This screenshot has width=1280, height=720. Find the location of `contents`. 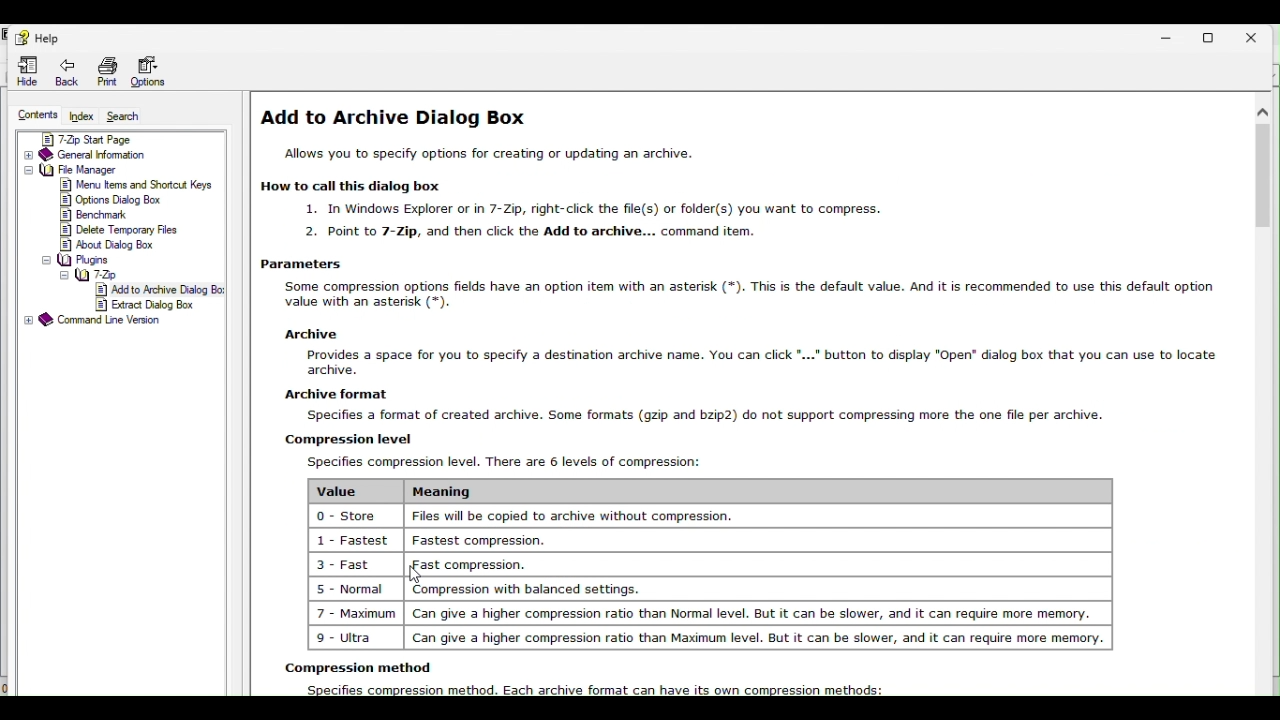

contents is located at coordinates (37, 113).